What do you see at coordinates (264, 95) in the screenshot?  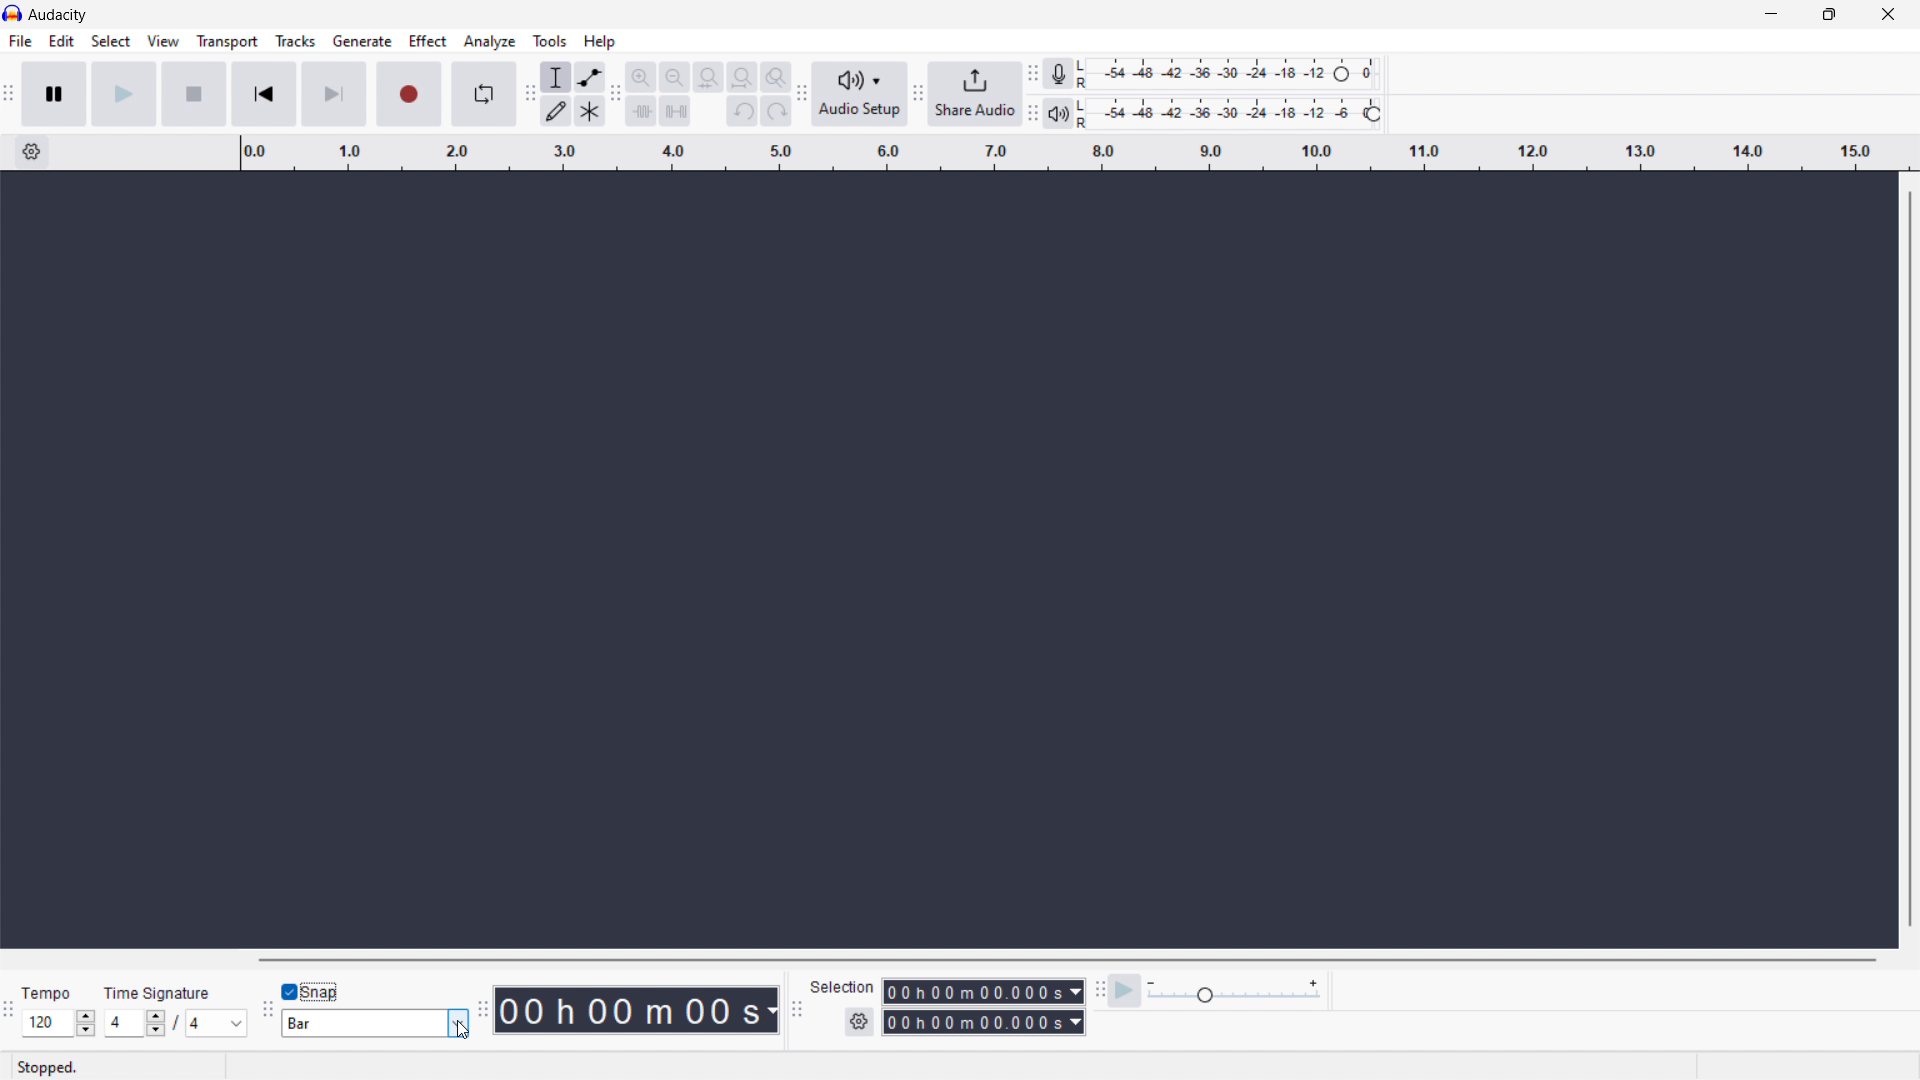 I see `skip to start` at bounding box center [264, 95].